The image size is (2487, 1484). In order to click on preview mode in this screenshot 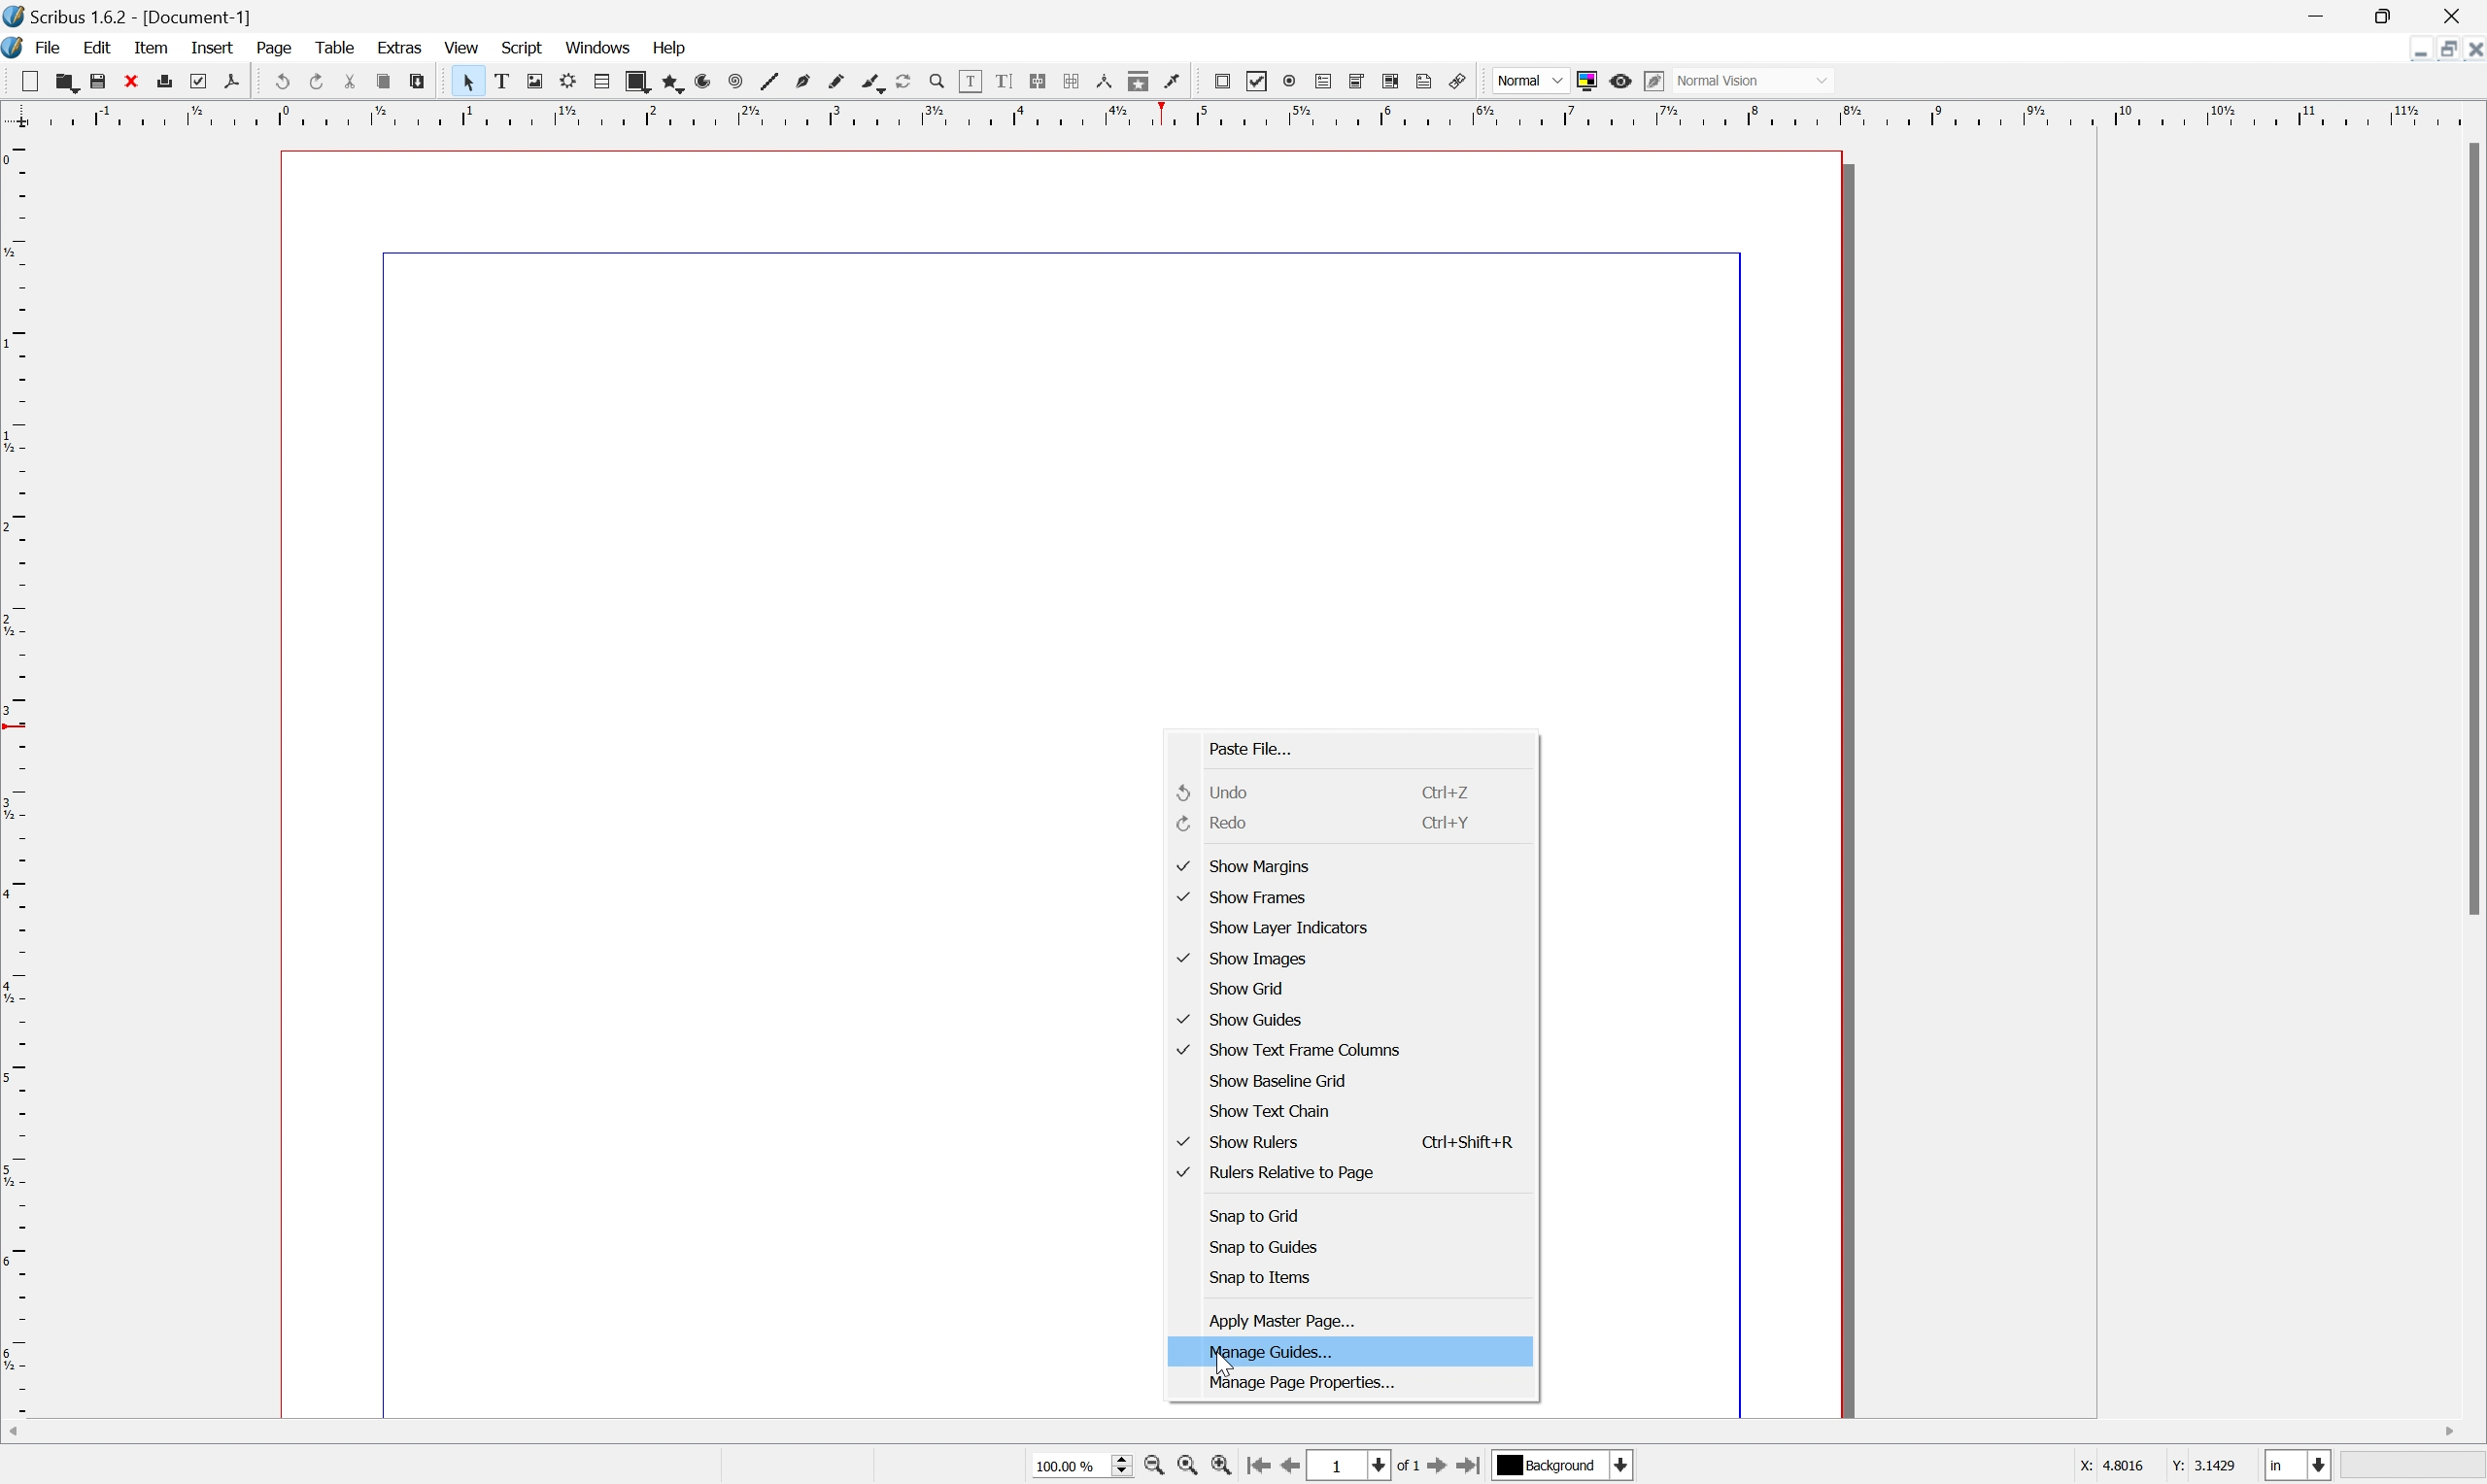, I will do `click(1621, 81)`.